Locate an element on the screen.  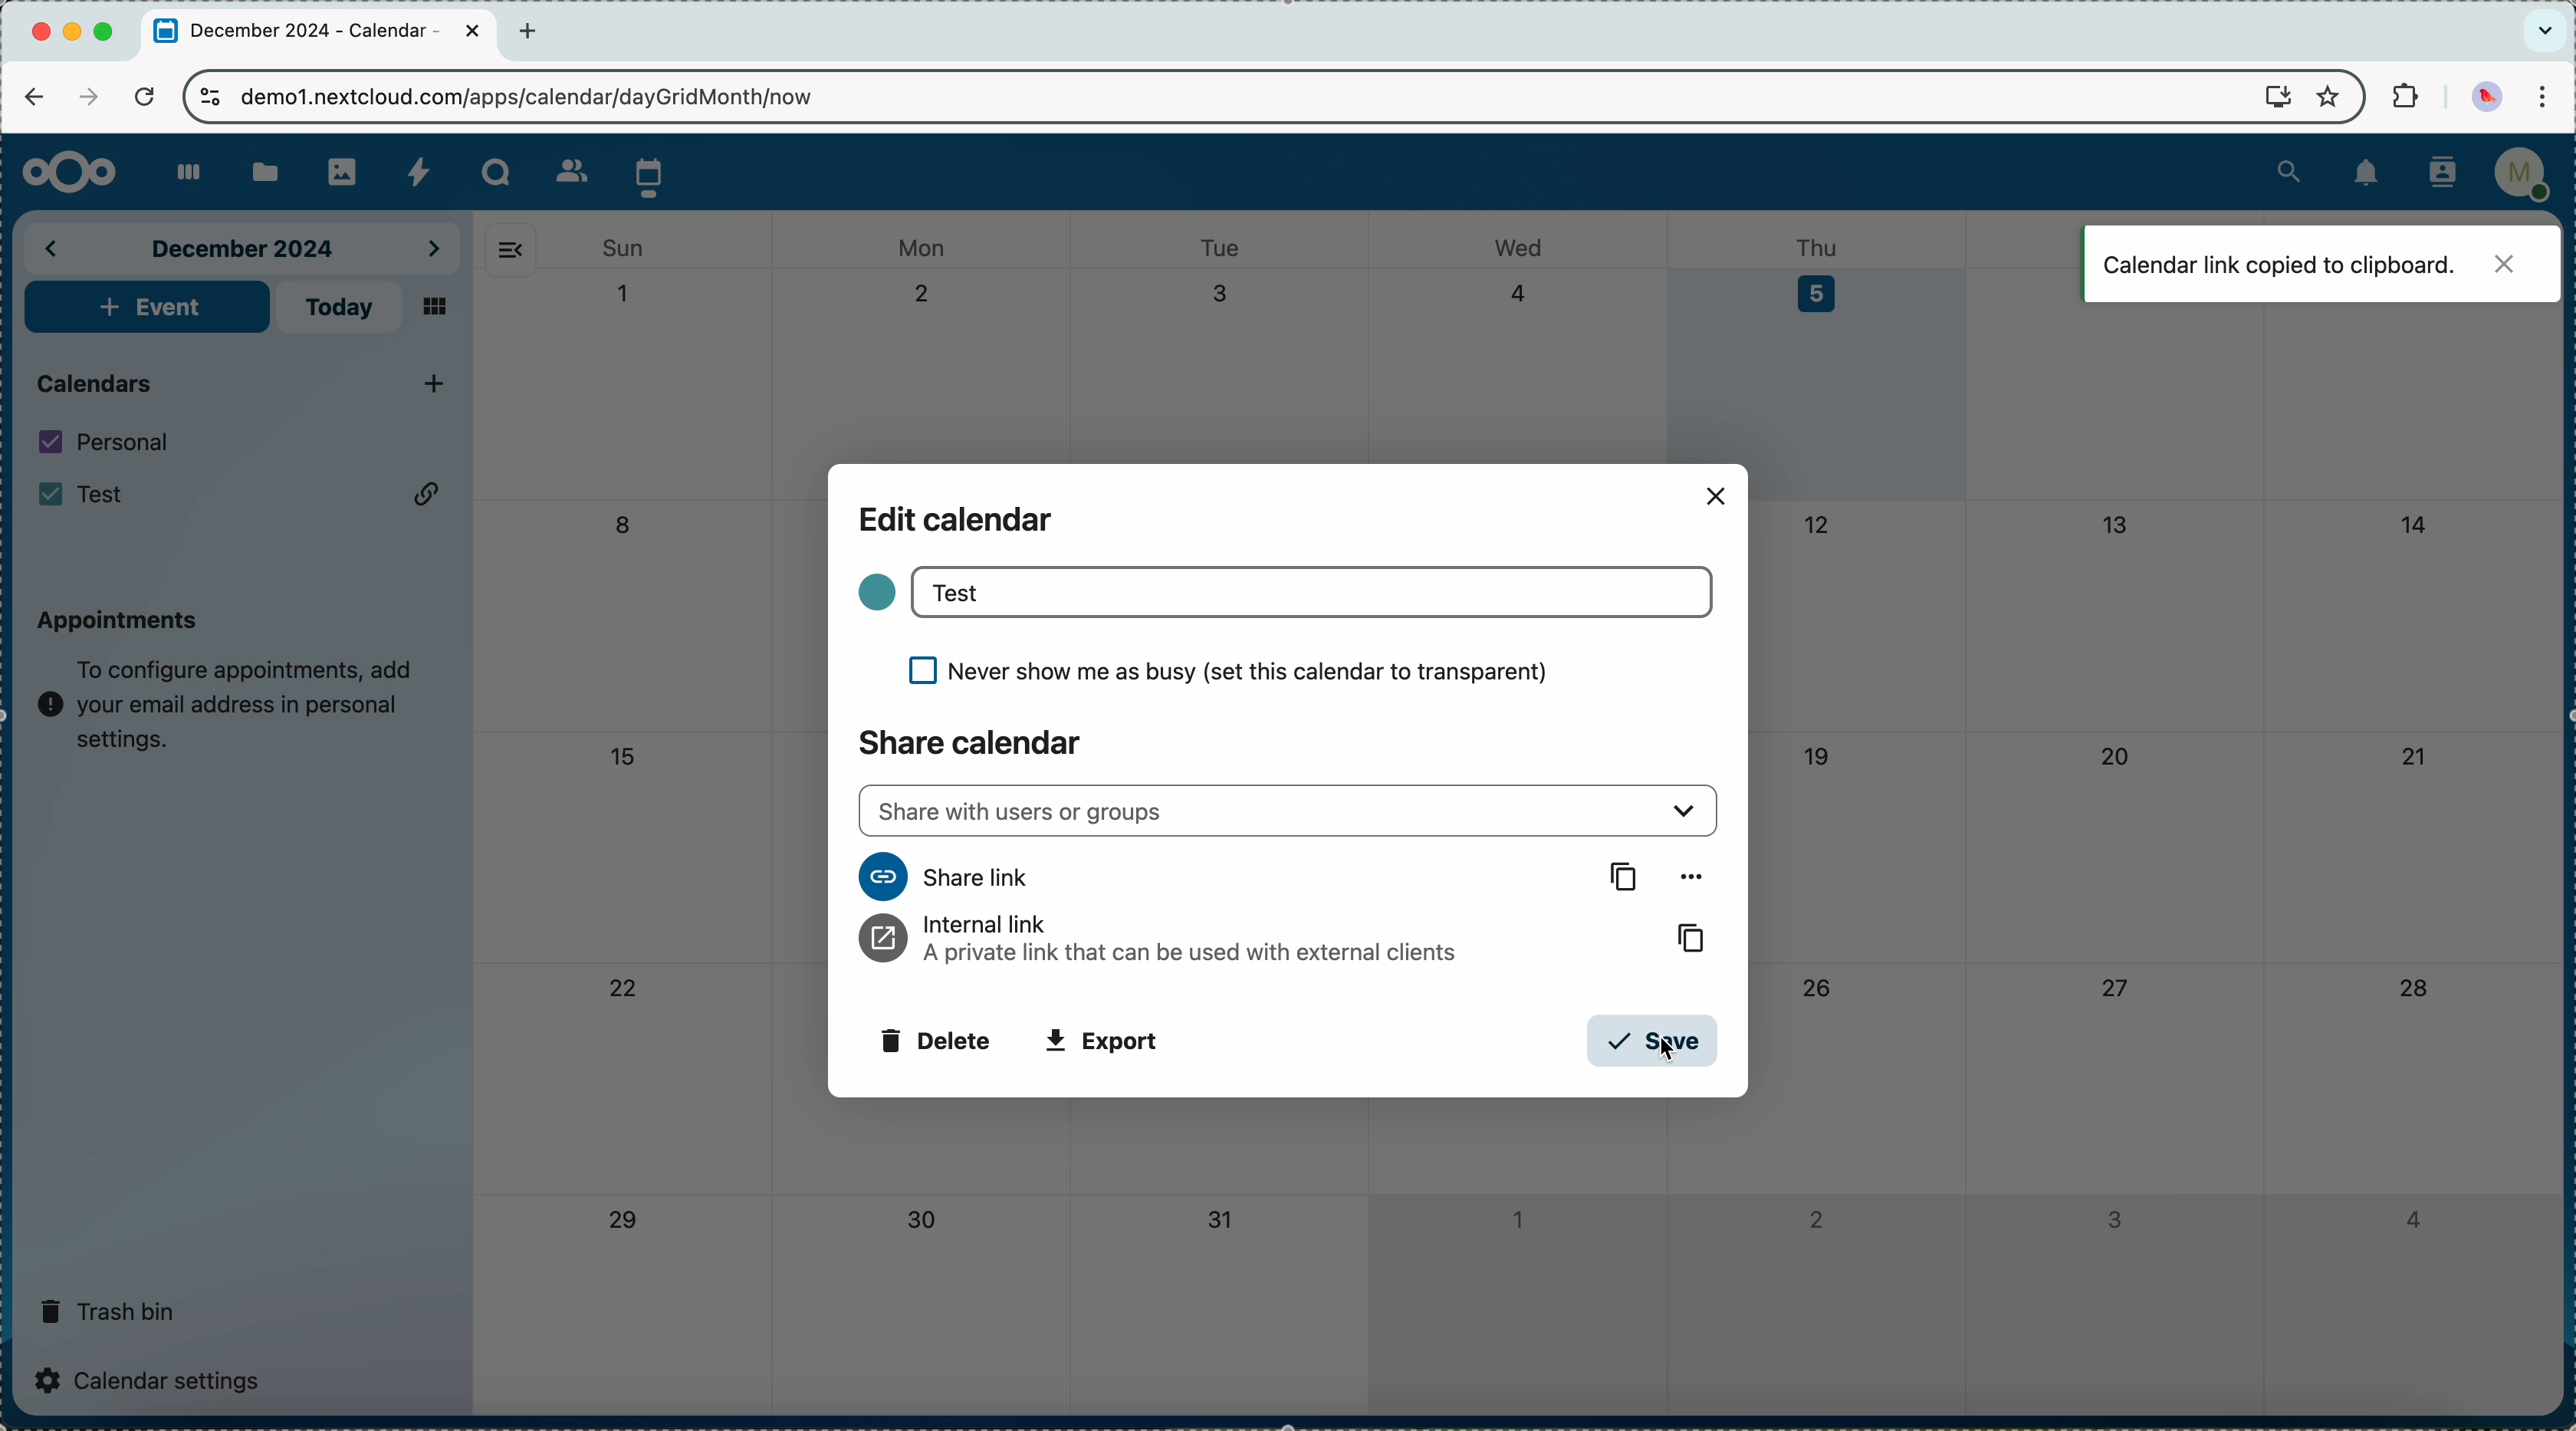
Test is located at coordinates (1314, 593).